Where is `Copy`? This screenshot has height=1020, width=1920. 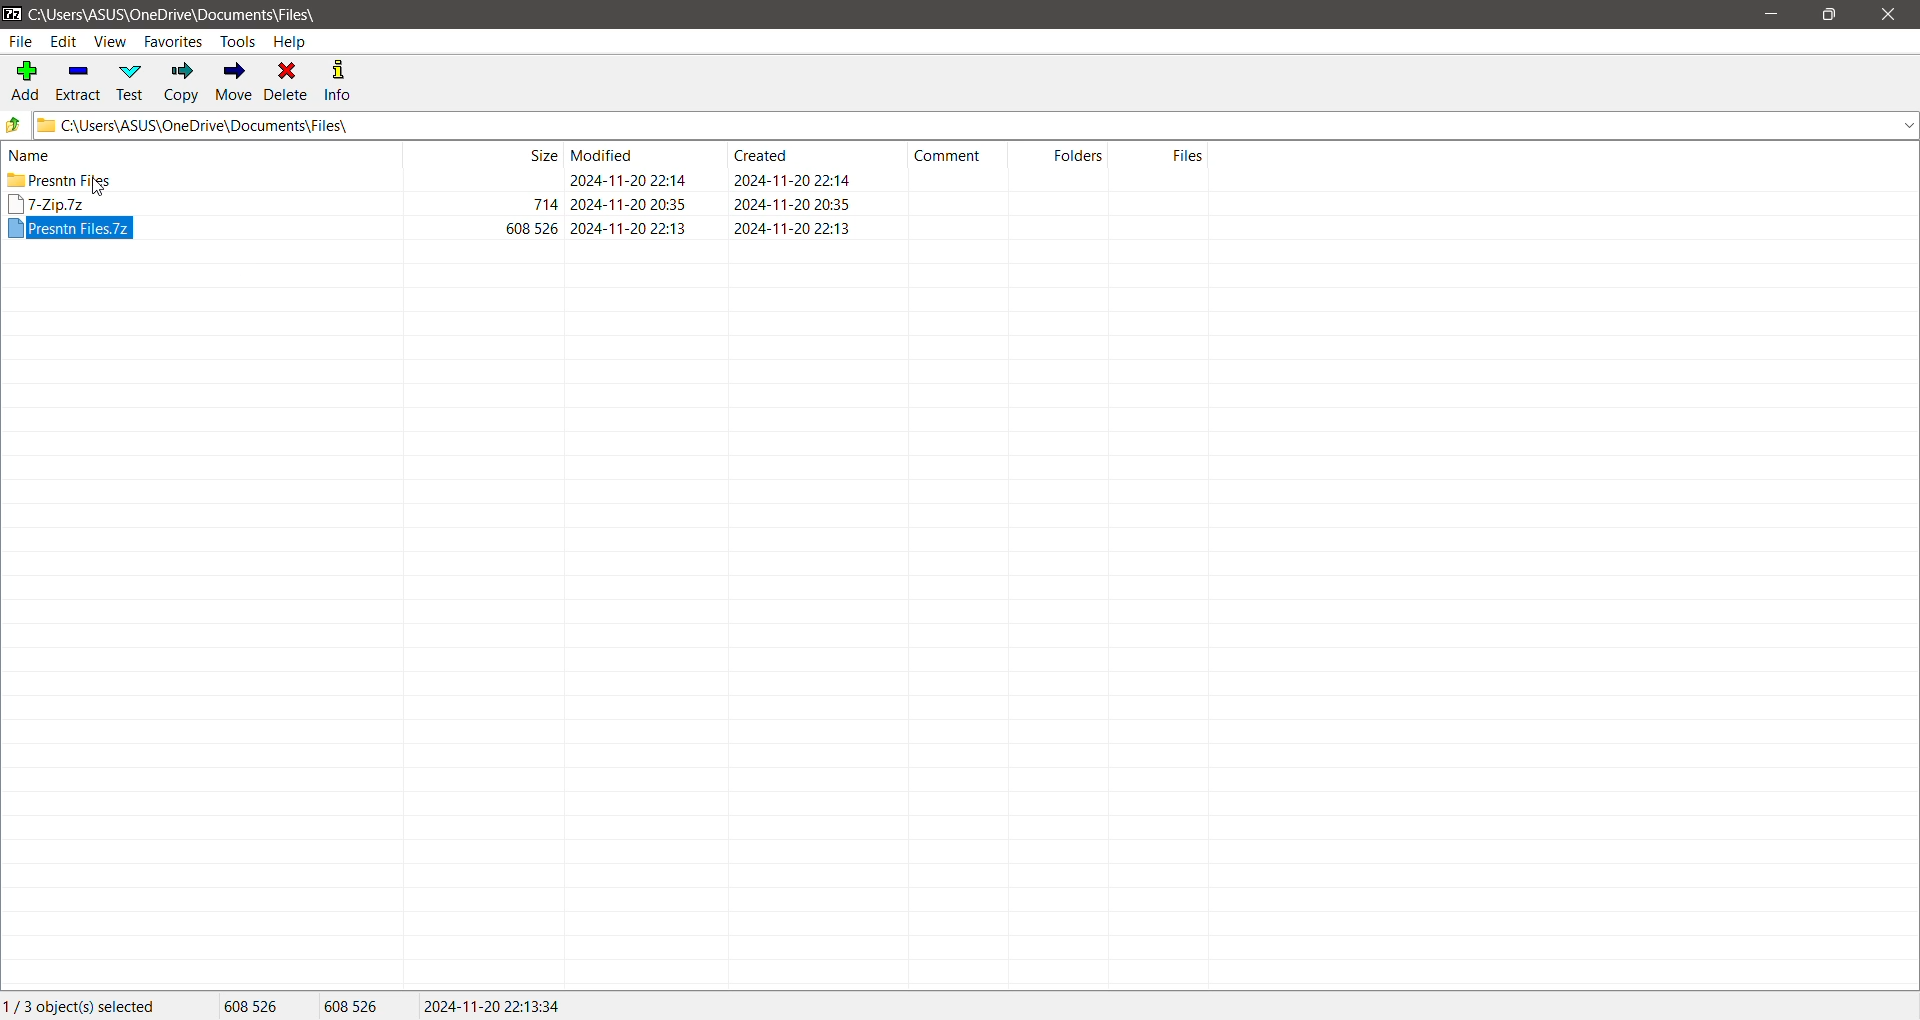 Copy is located at coordinates (182, 81).